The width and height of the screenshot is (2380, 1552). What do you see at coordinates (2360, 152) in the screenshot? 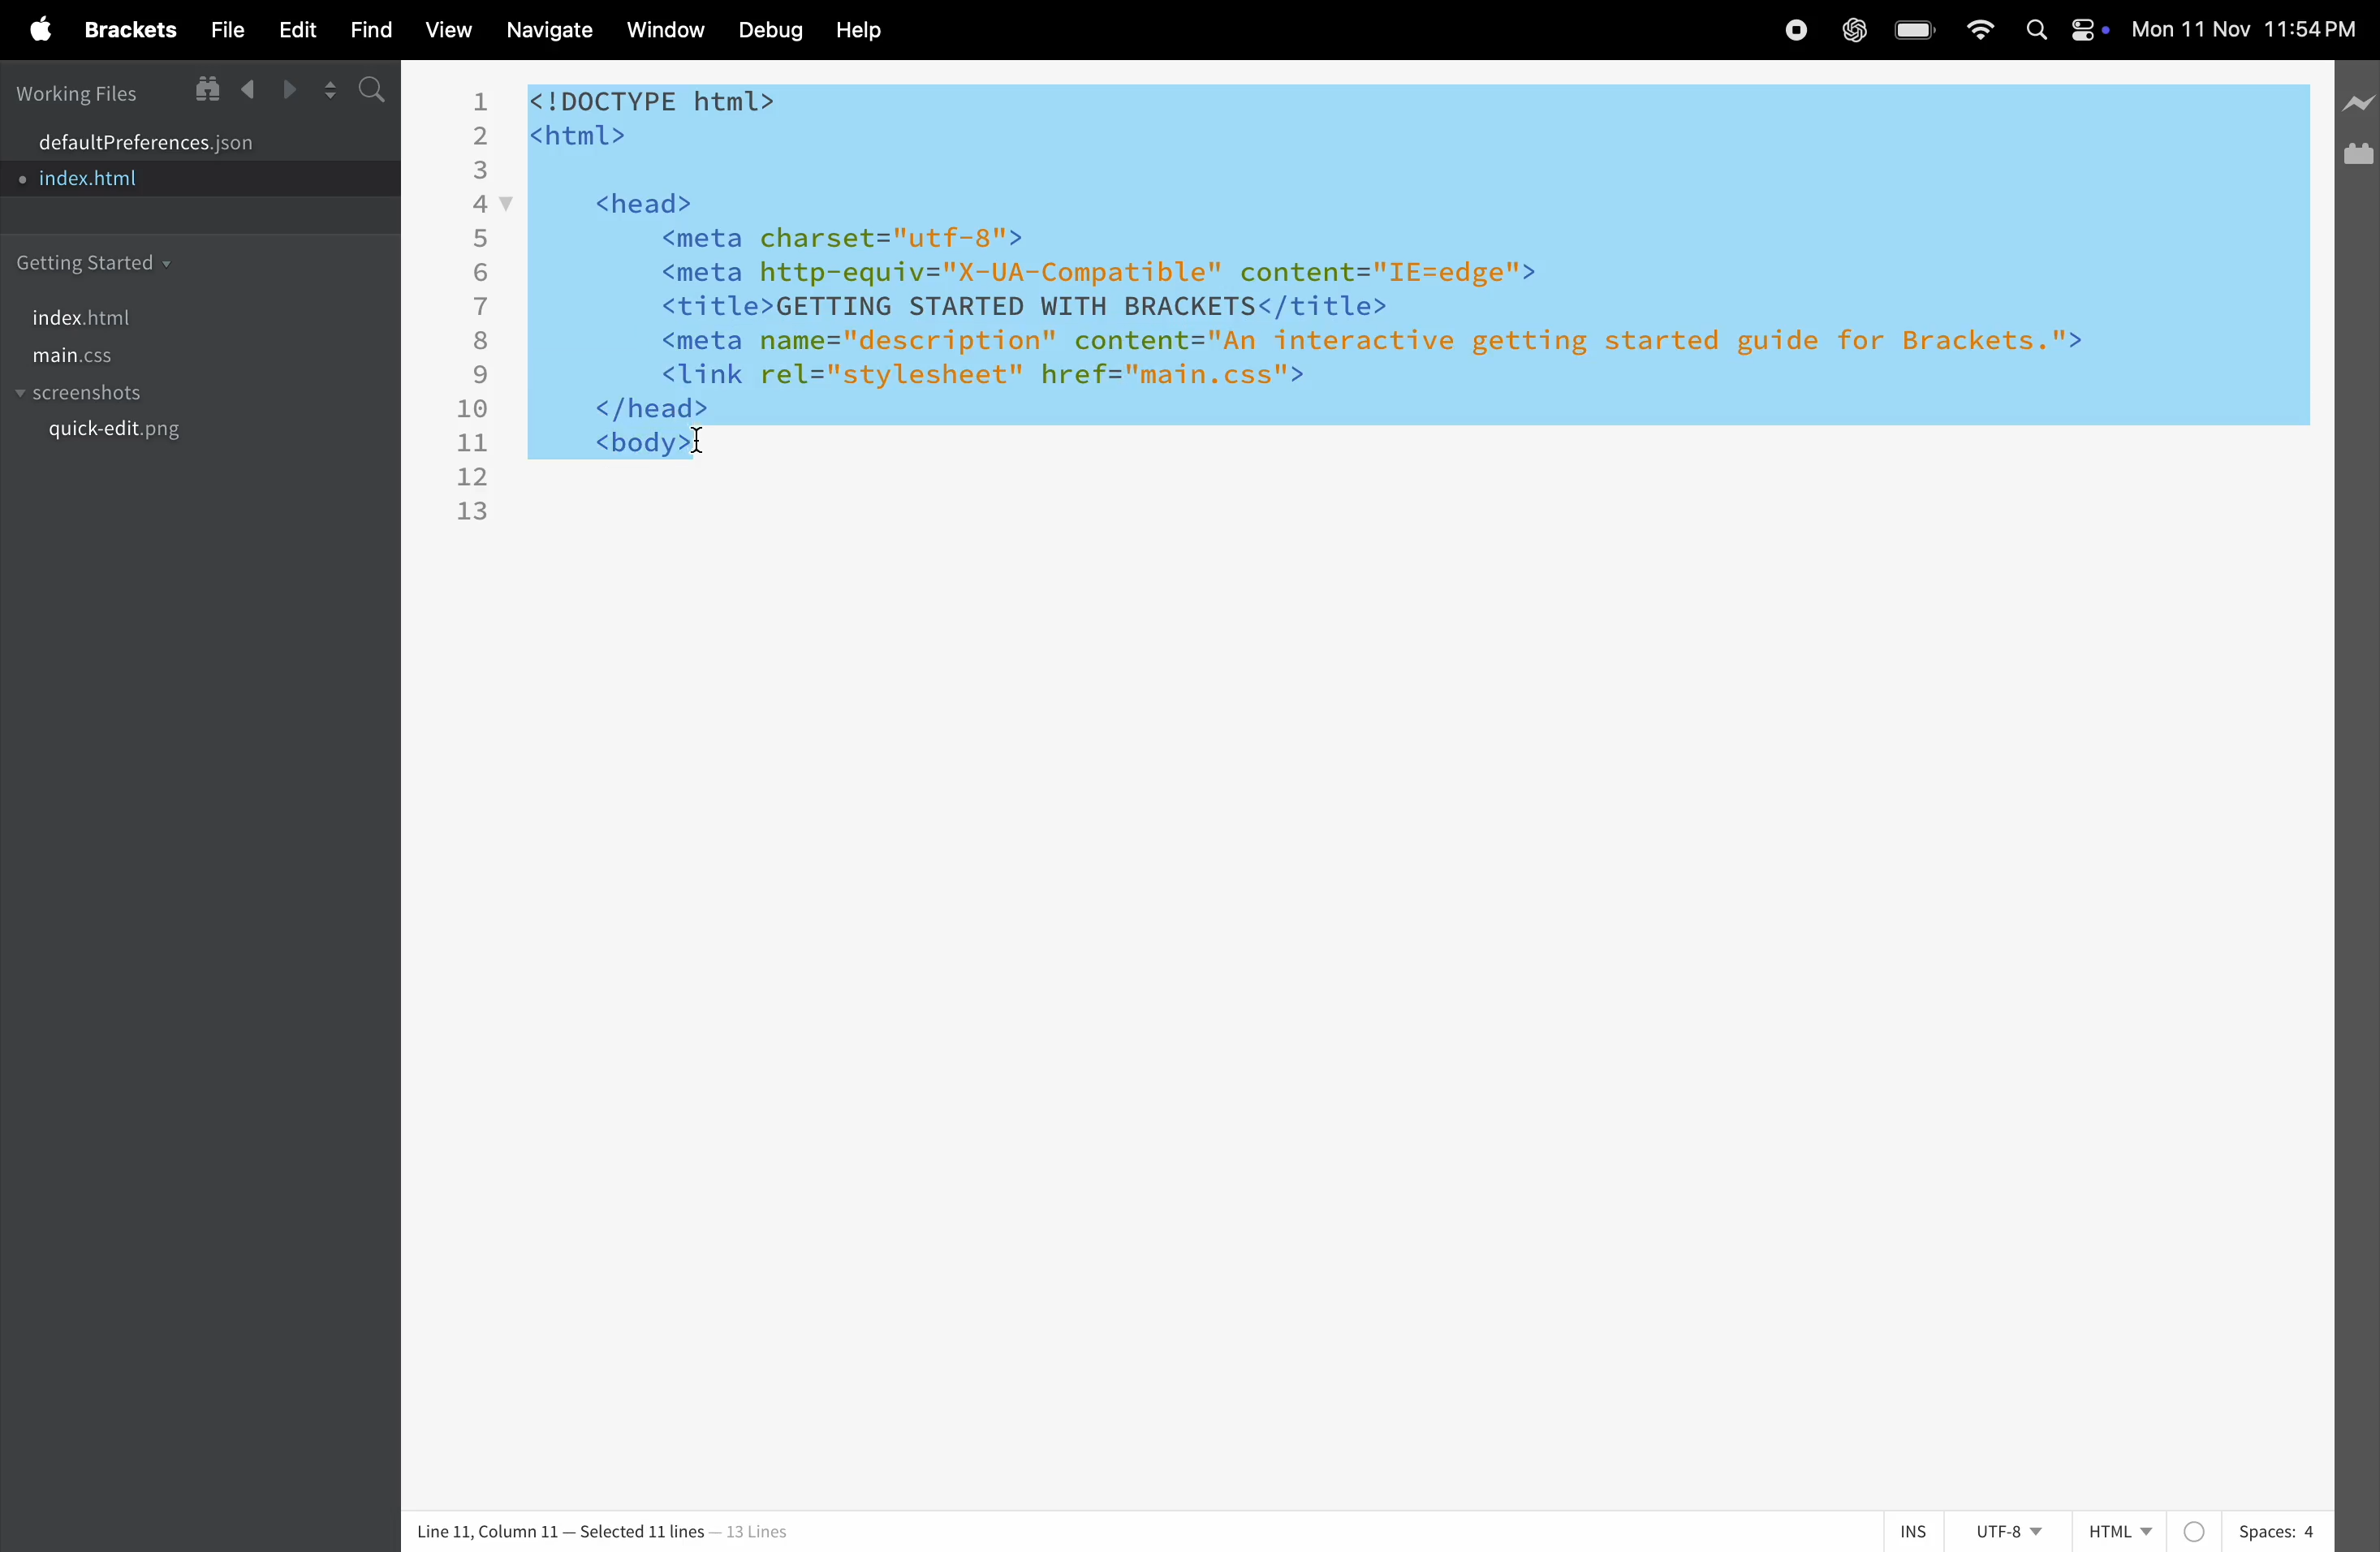
I see `extension manager` at bounding box center [2360, 152].